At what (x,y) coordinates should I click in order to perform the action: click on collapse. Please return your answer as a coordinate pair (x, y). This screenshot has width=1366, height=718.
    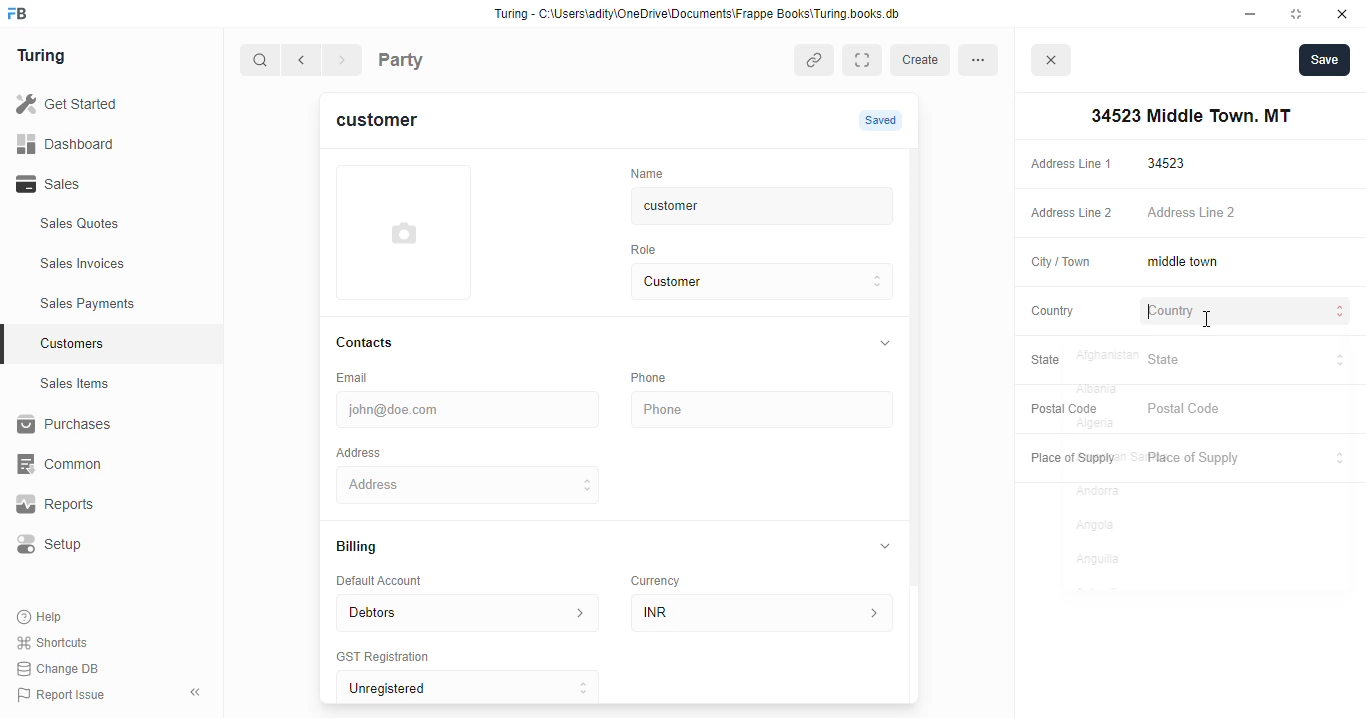
    Looking at the image, I should click on (886, 545).